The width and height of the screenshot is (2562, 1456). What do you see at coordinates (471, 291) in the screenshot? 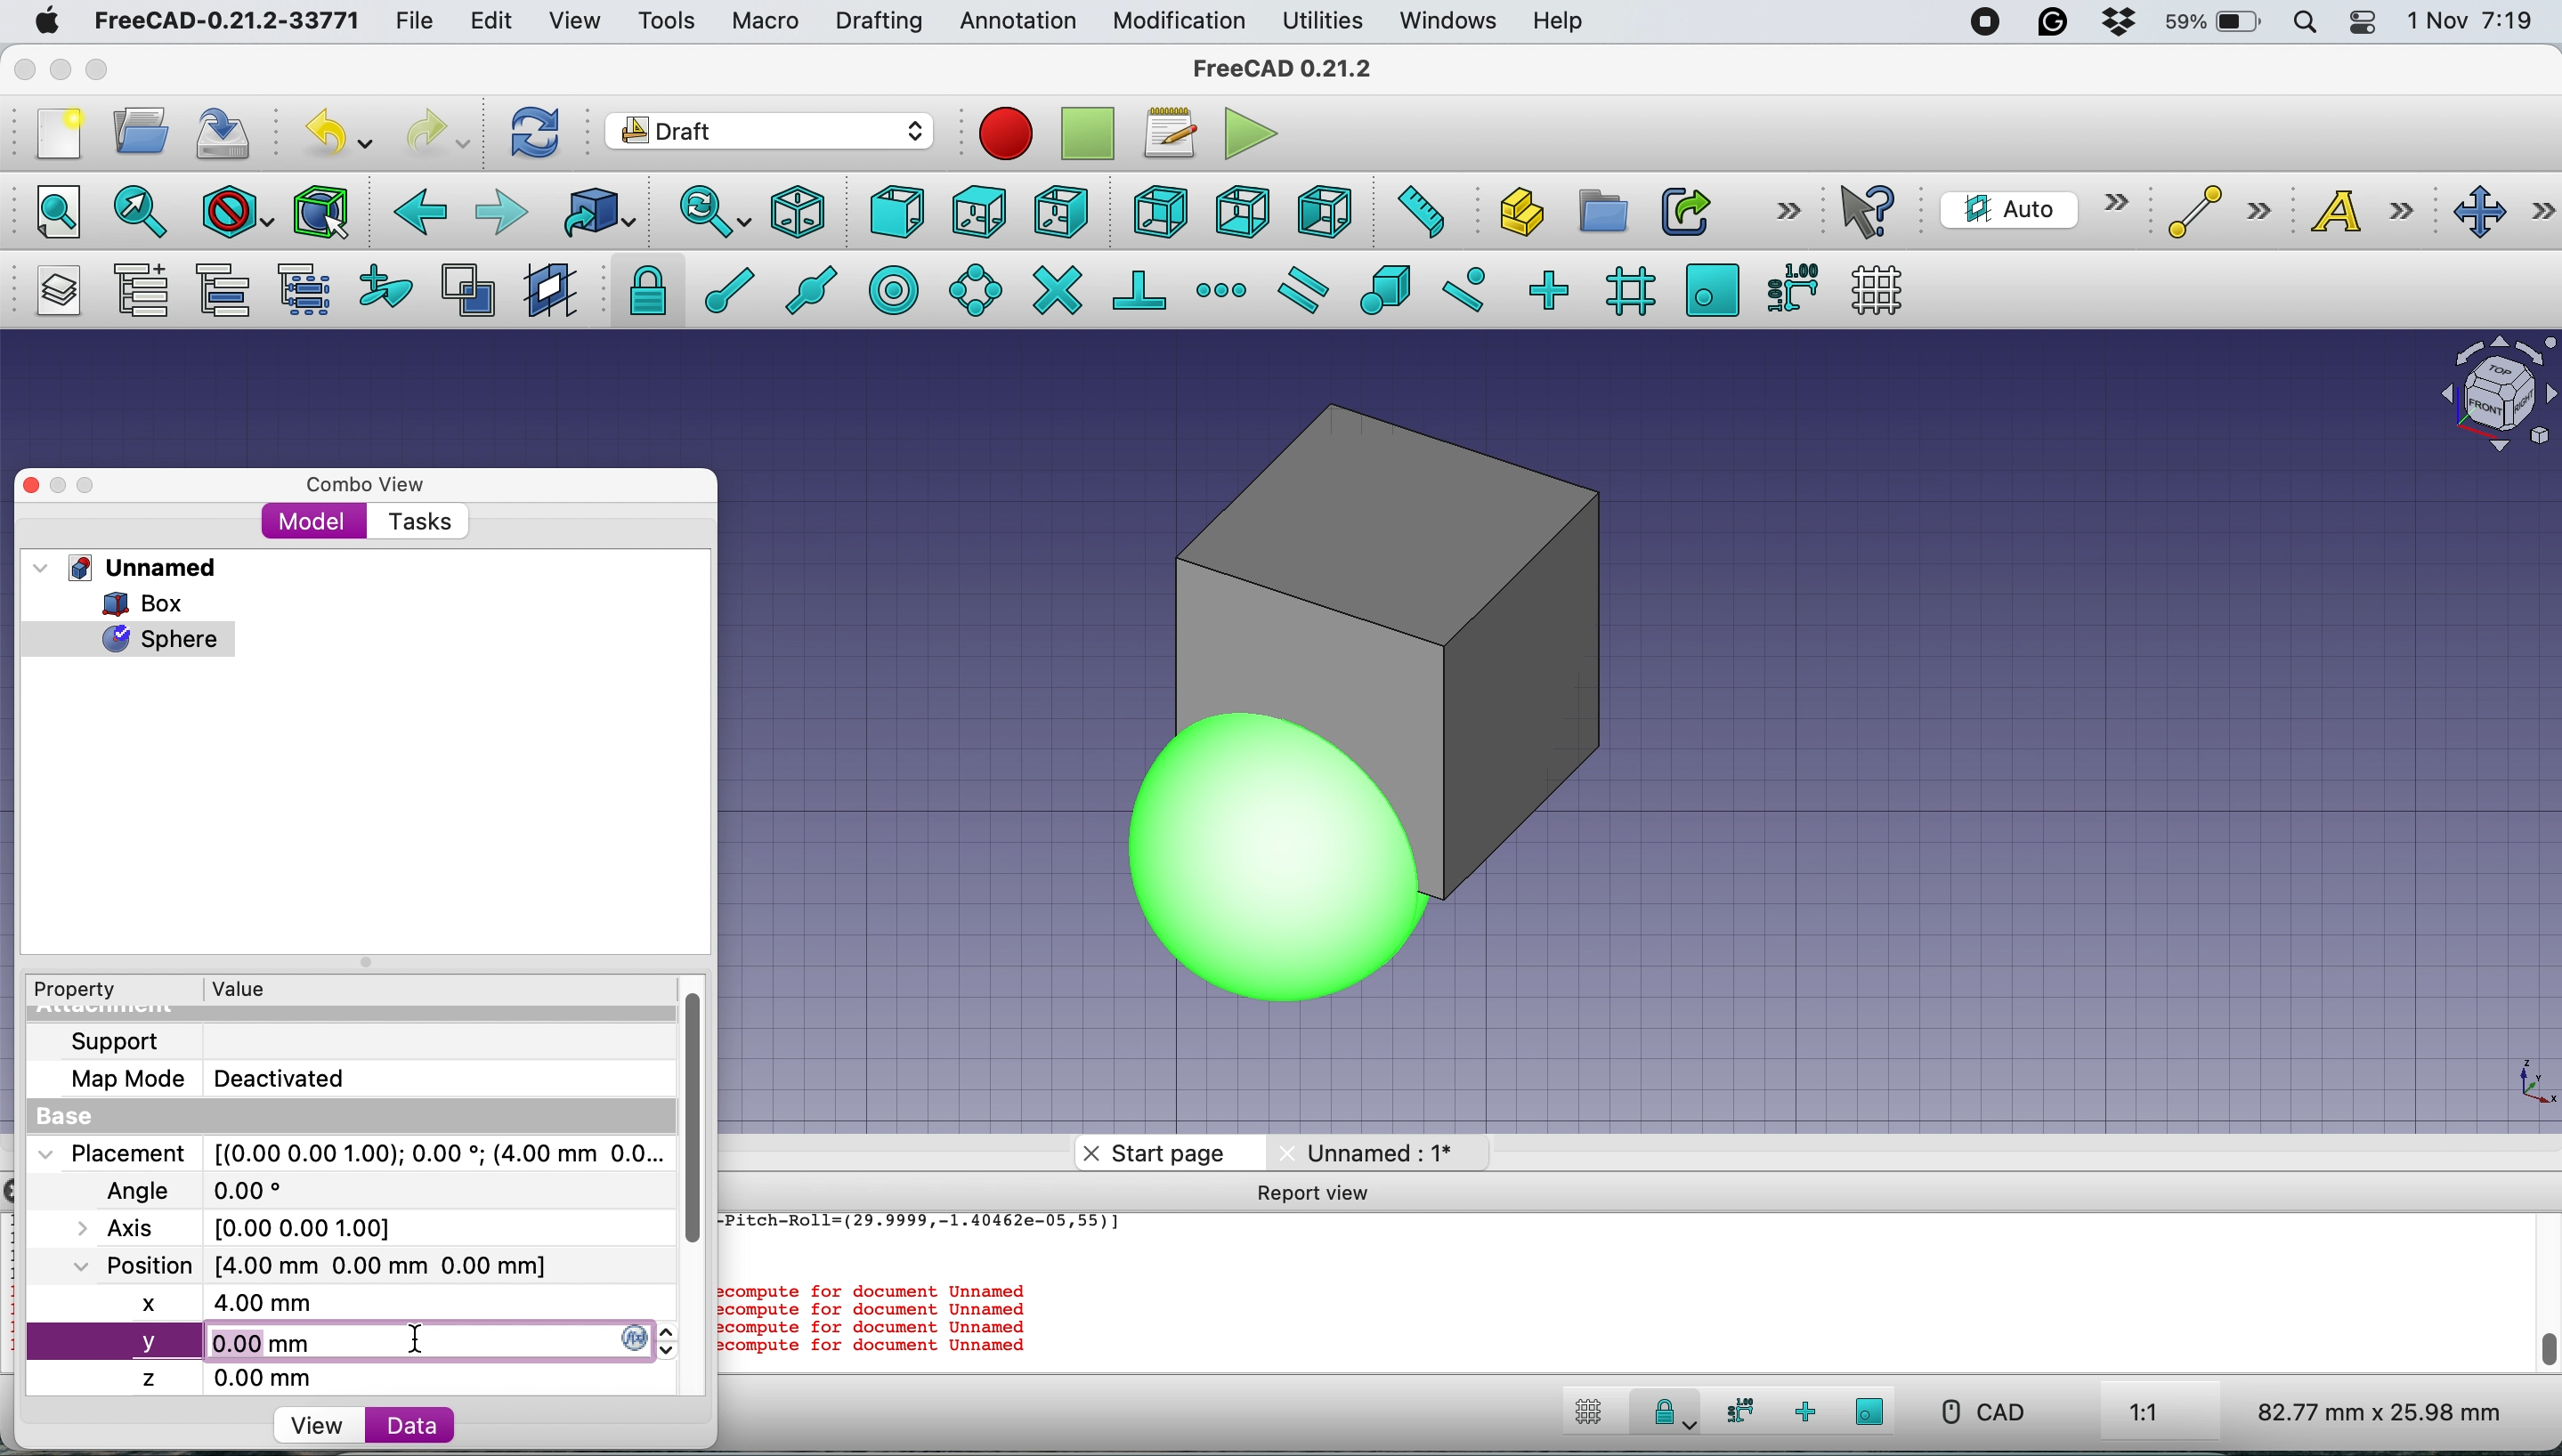
I see `toggle normal wireframe display` at bounding box center [471, 291].